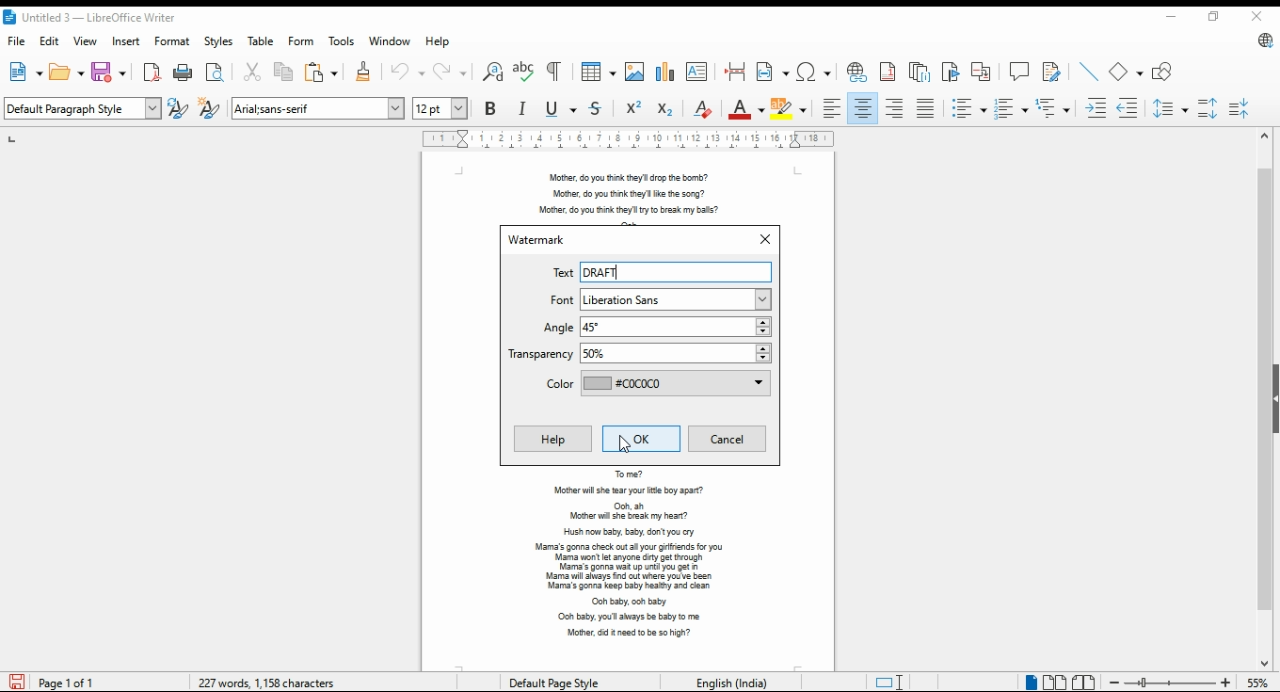 Image resolution: width=1280 pixels, height=692 pixels. I want to click on ok, so click(638, 438).